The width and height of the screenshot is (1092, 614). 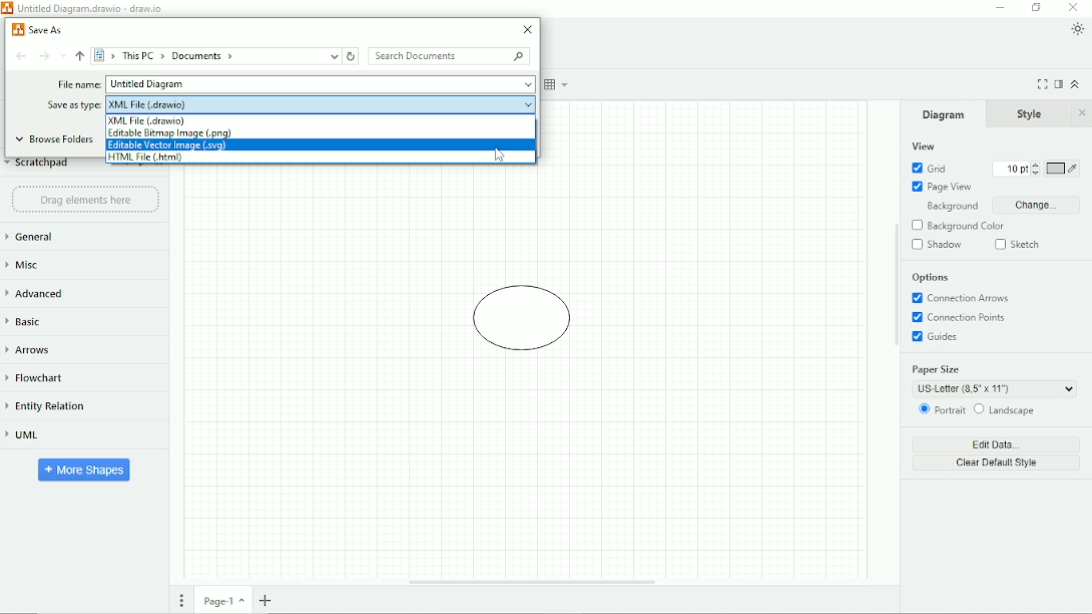 What do you see at coordinates (936, 337) in the screenshot?
I see `Guides` at bounding box center [936, 337].